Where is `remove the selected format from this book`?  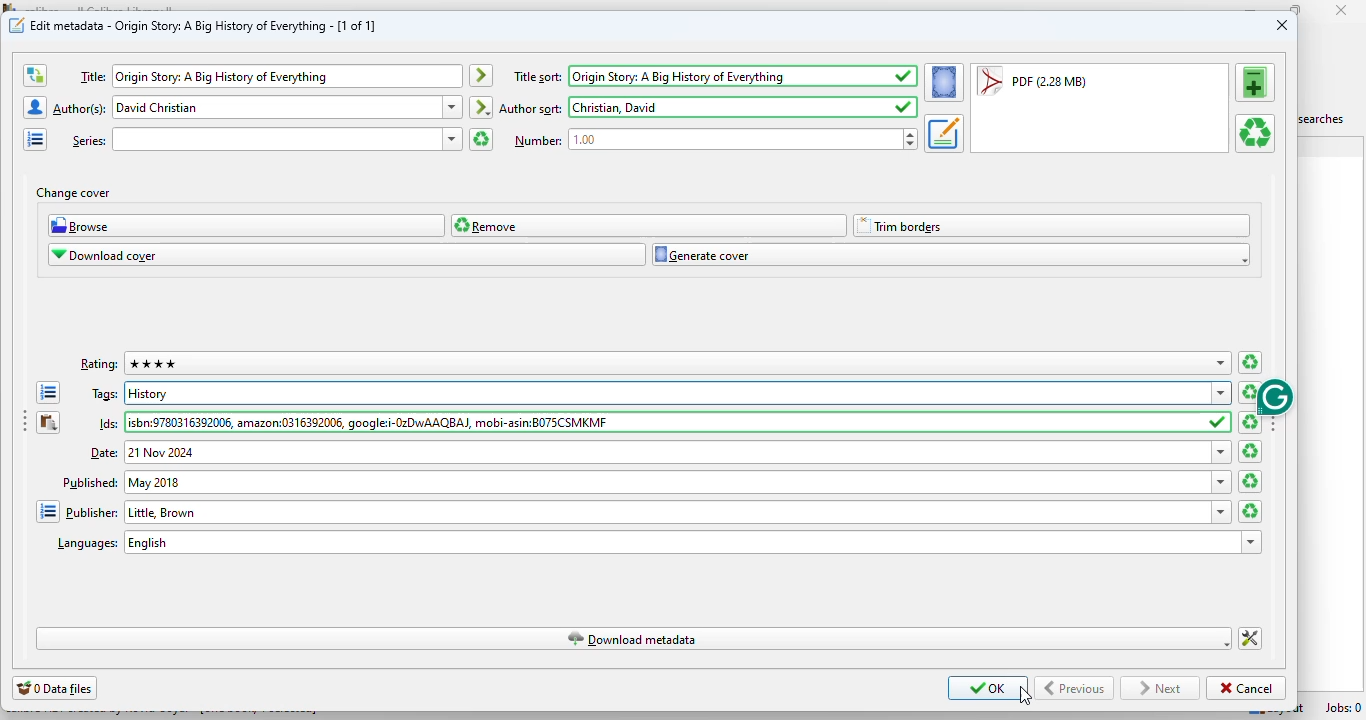
remove the selected format from this book is located at coordinates (1256, 134).